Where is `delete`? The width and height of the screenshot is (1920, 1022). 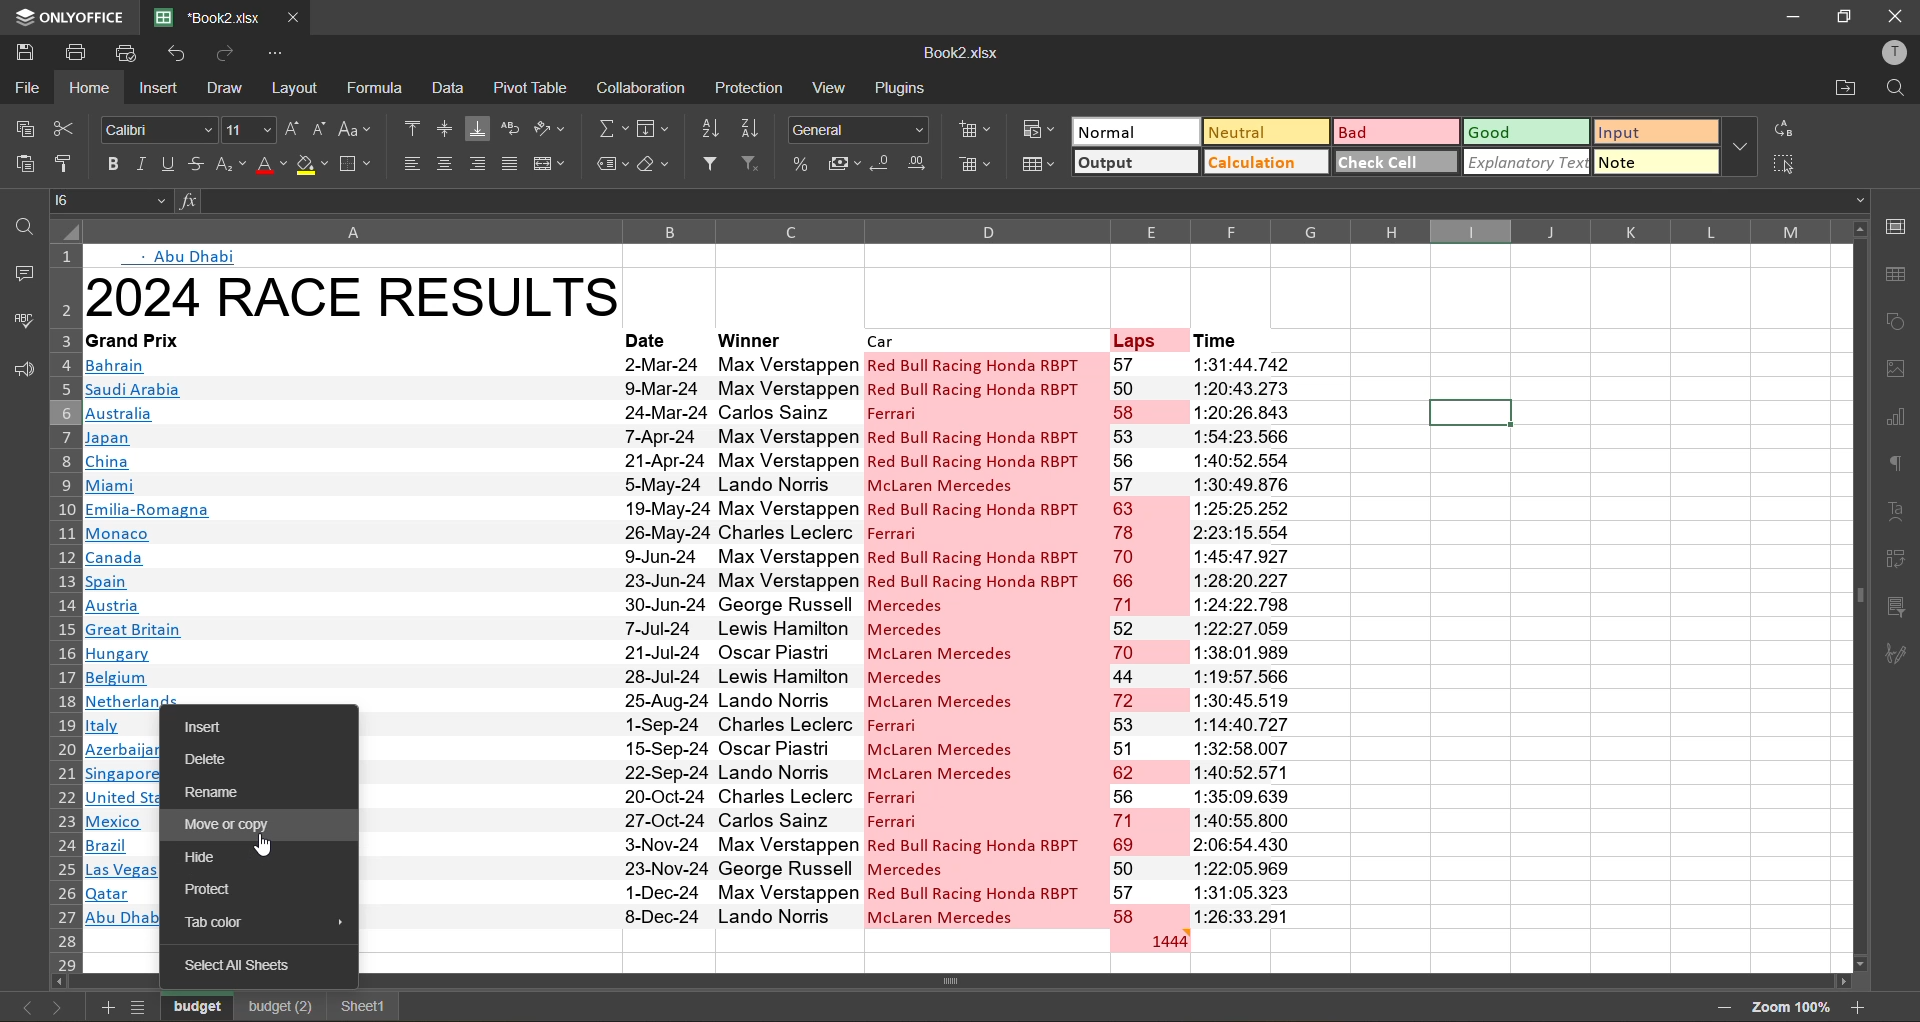 delete is located at coordinates (214, 761).